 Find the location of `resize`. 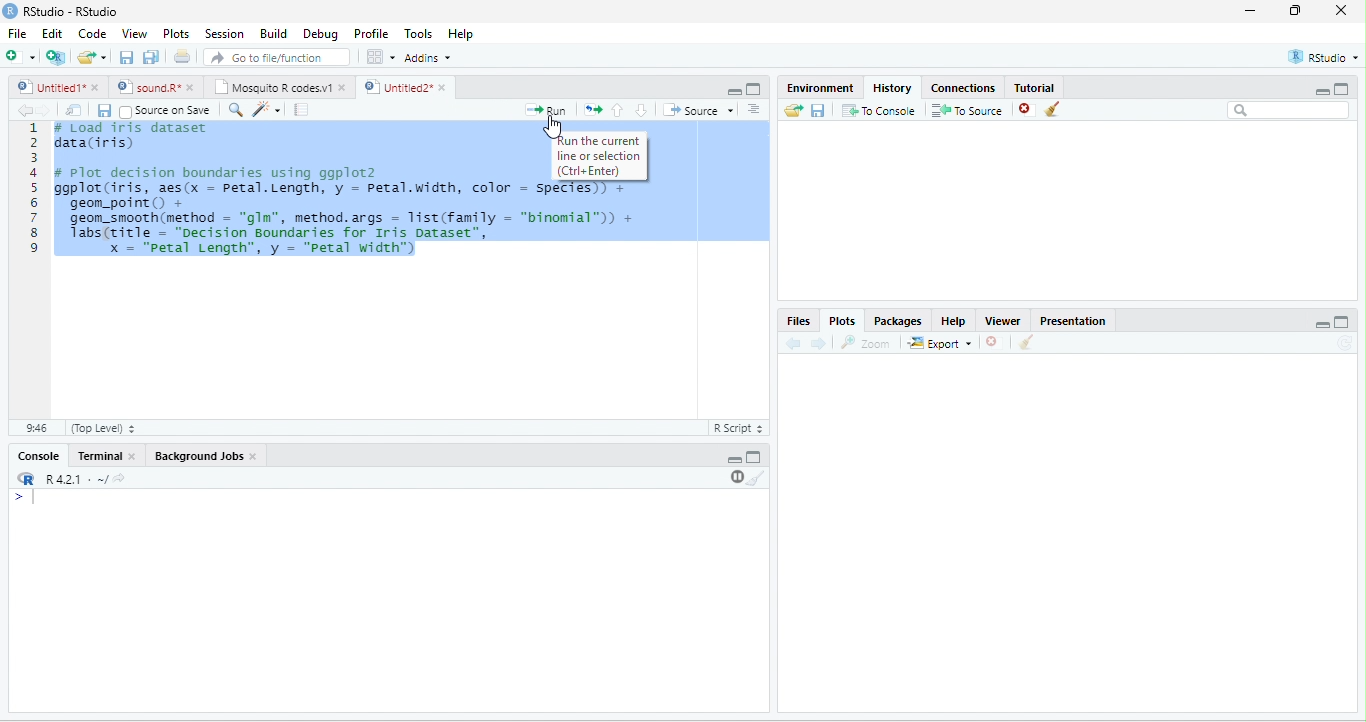

resize is located at coordinates (1296, 10).